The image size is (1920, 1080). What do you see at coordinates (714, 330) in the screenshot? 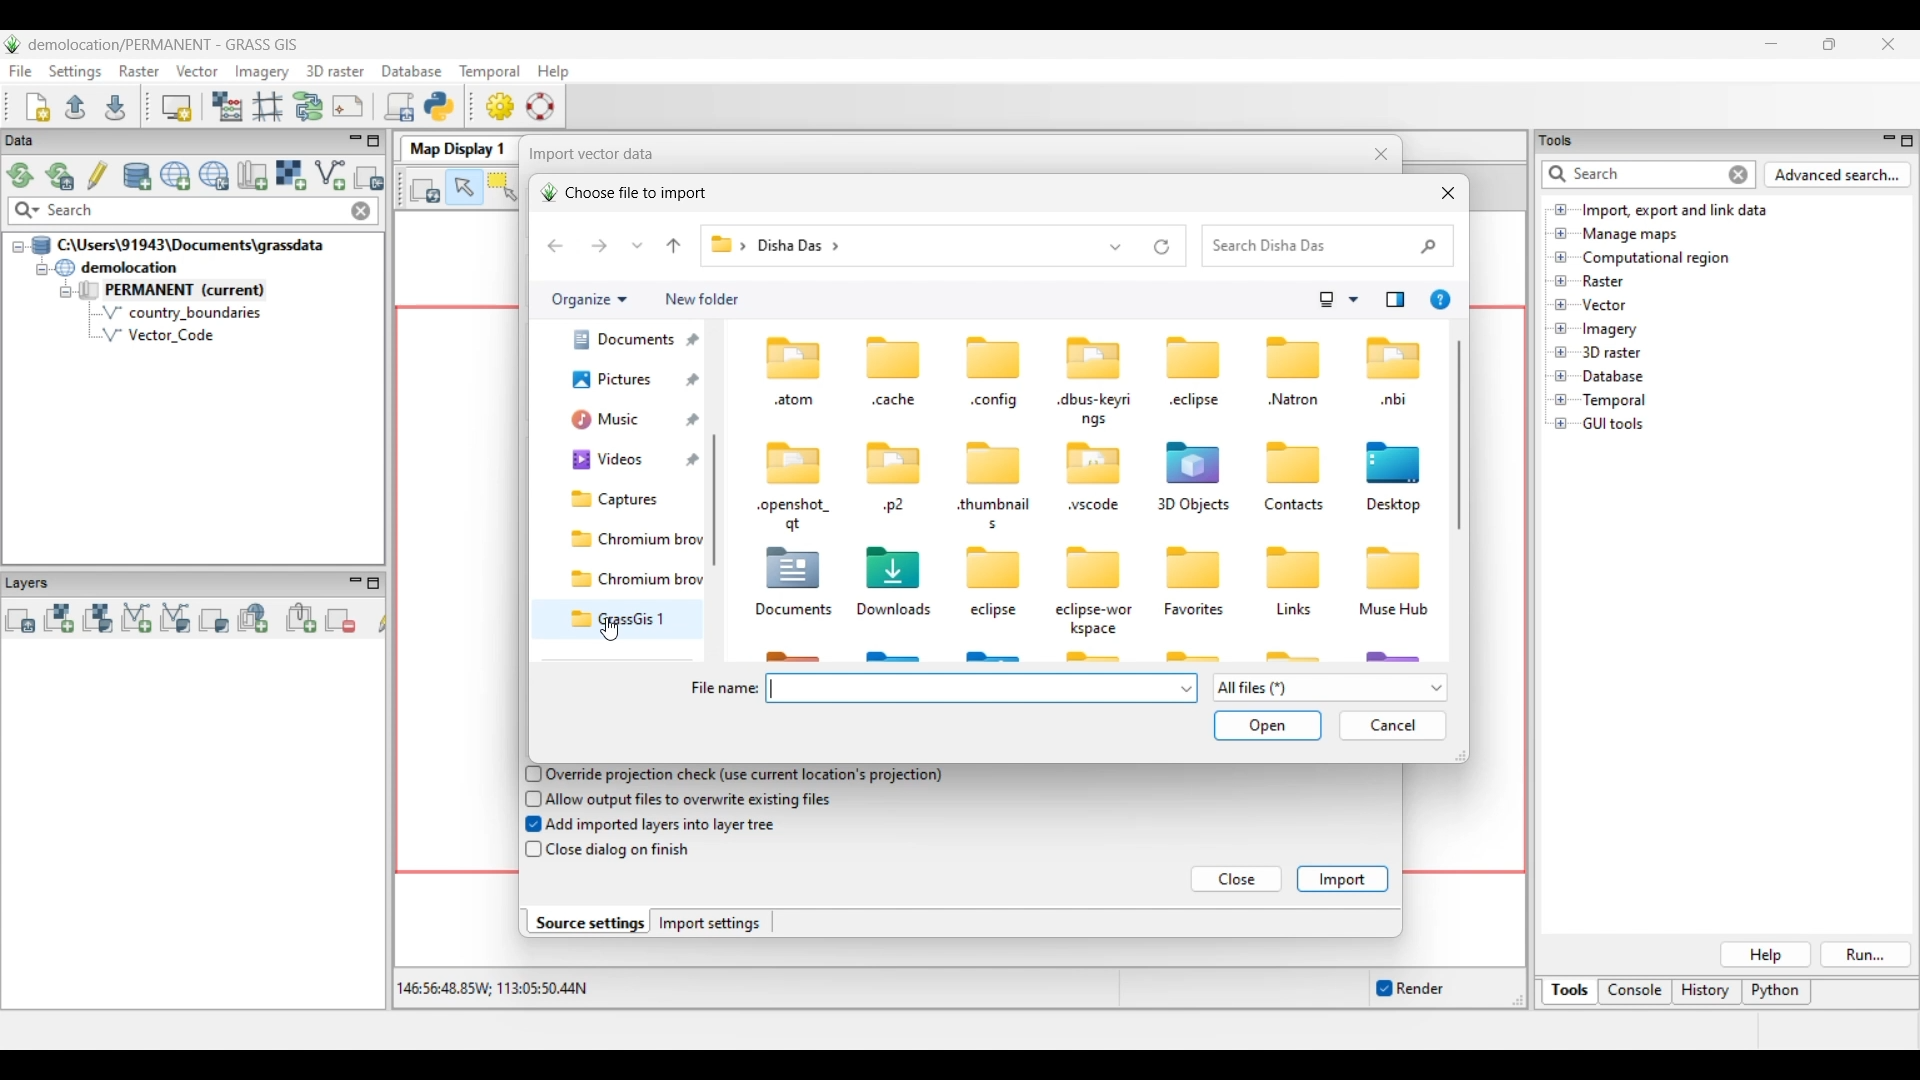
I see `Quick slide to top` at bounding box center [714, 330].